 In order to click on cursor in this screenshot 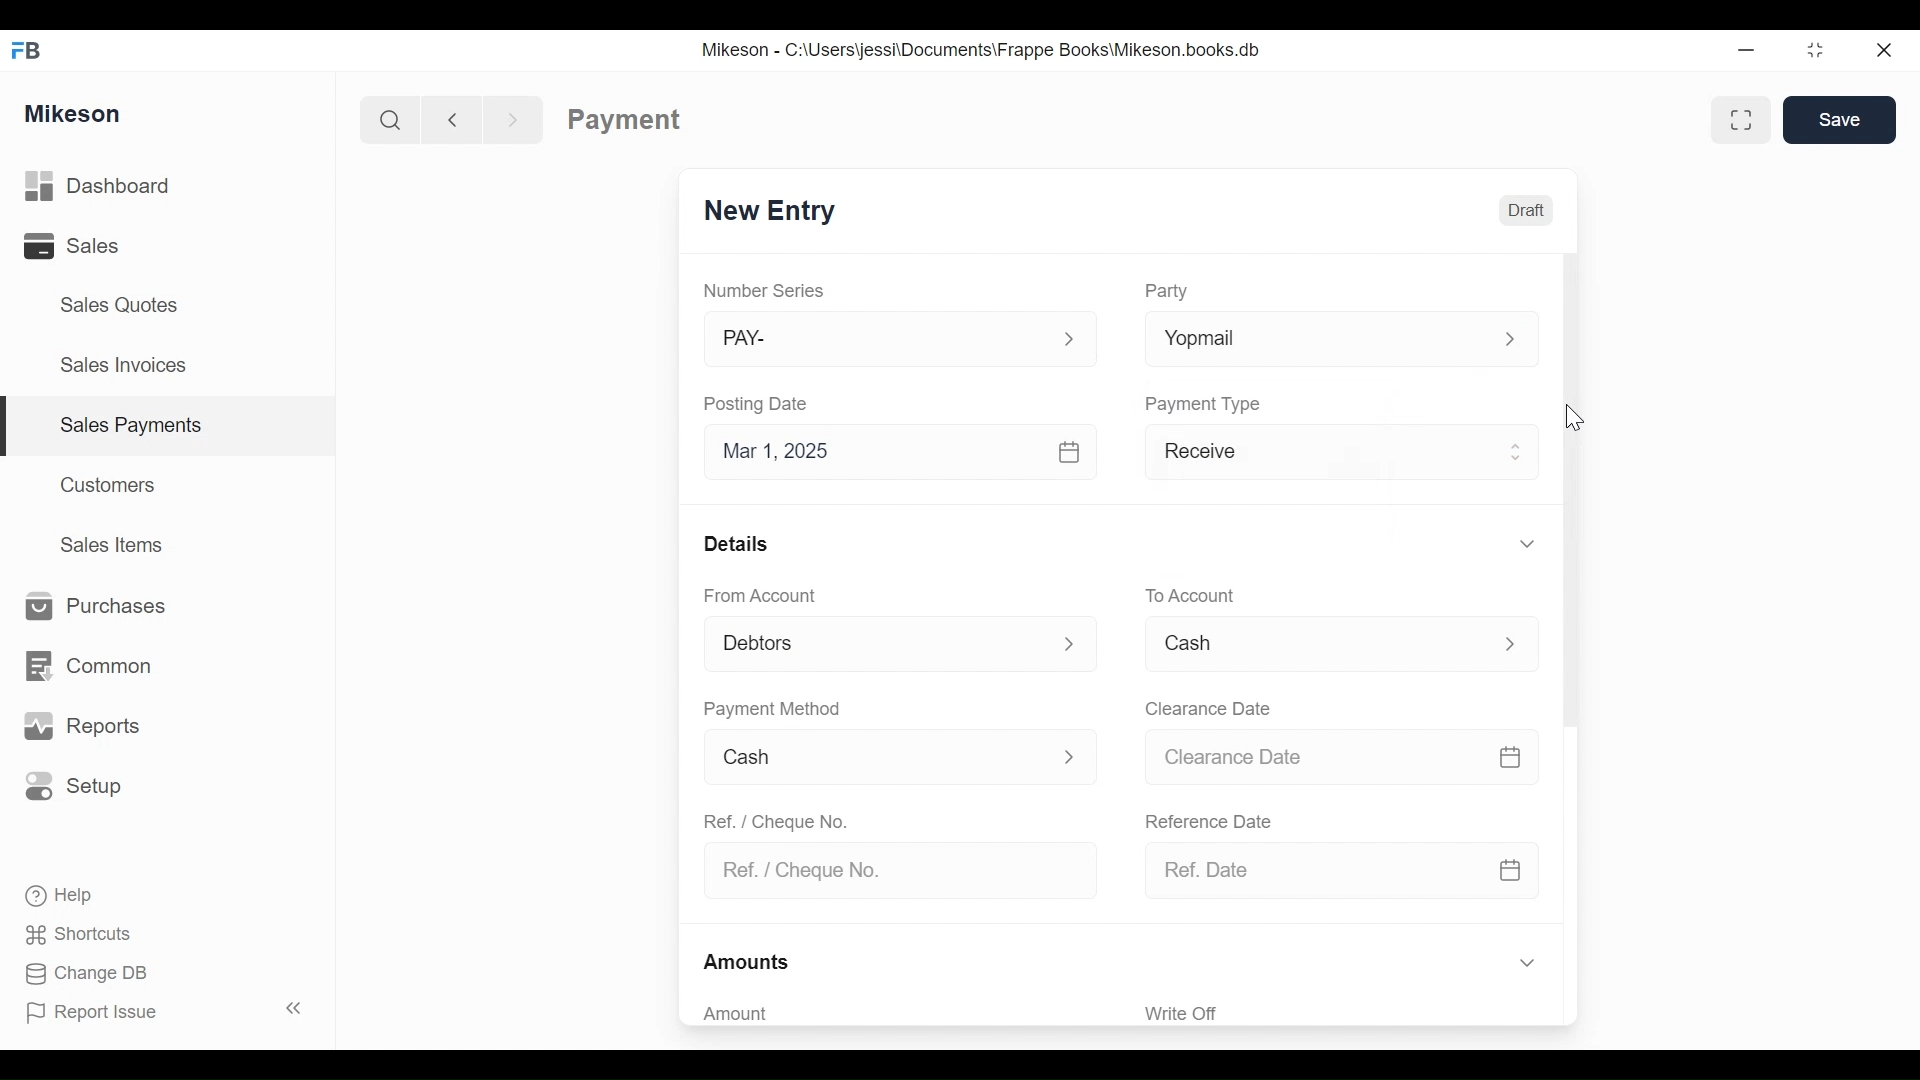, I will do `click(1574, 421)`.